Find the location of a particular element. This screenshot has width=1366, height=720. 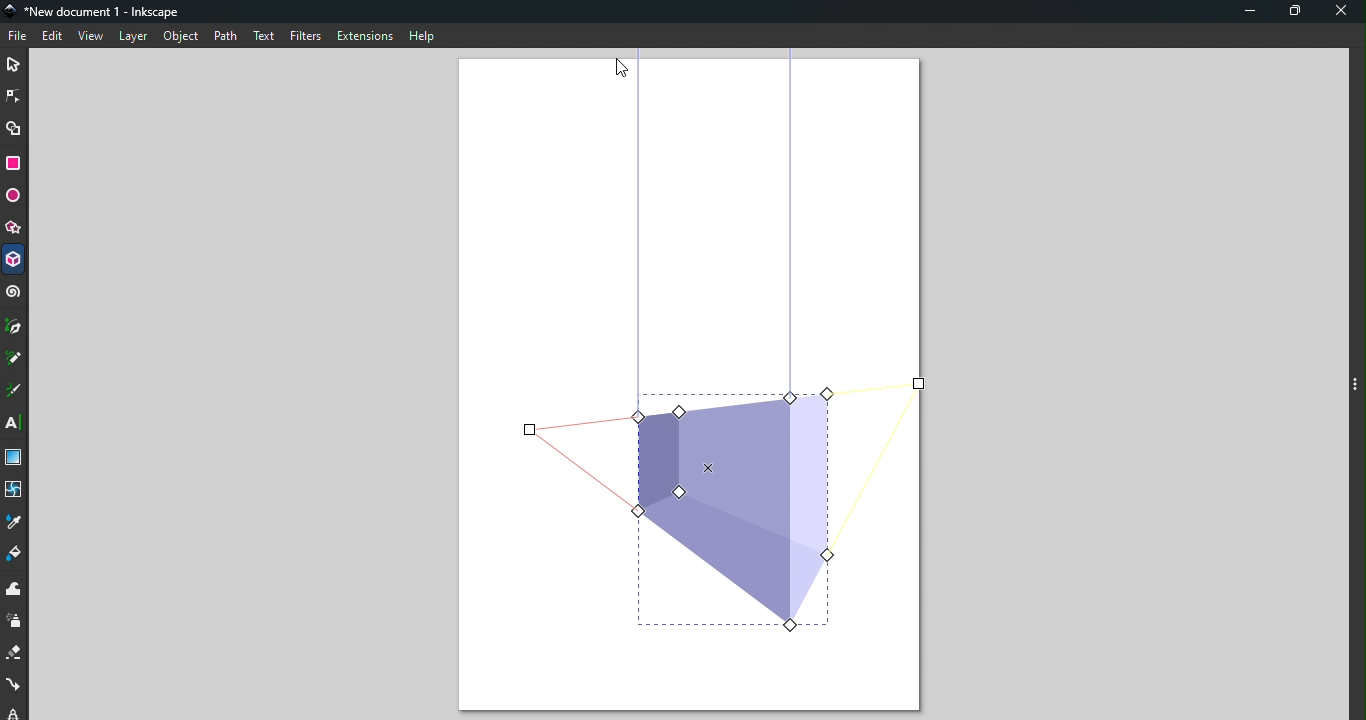

Spray tool is located at coordinates (15, 624).